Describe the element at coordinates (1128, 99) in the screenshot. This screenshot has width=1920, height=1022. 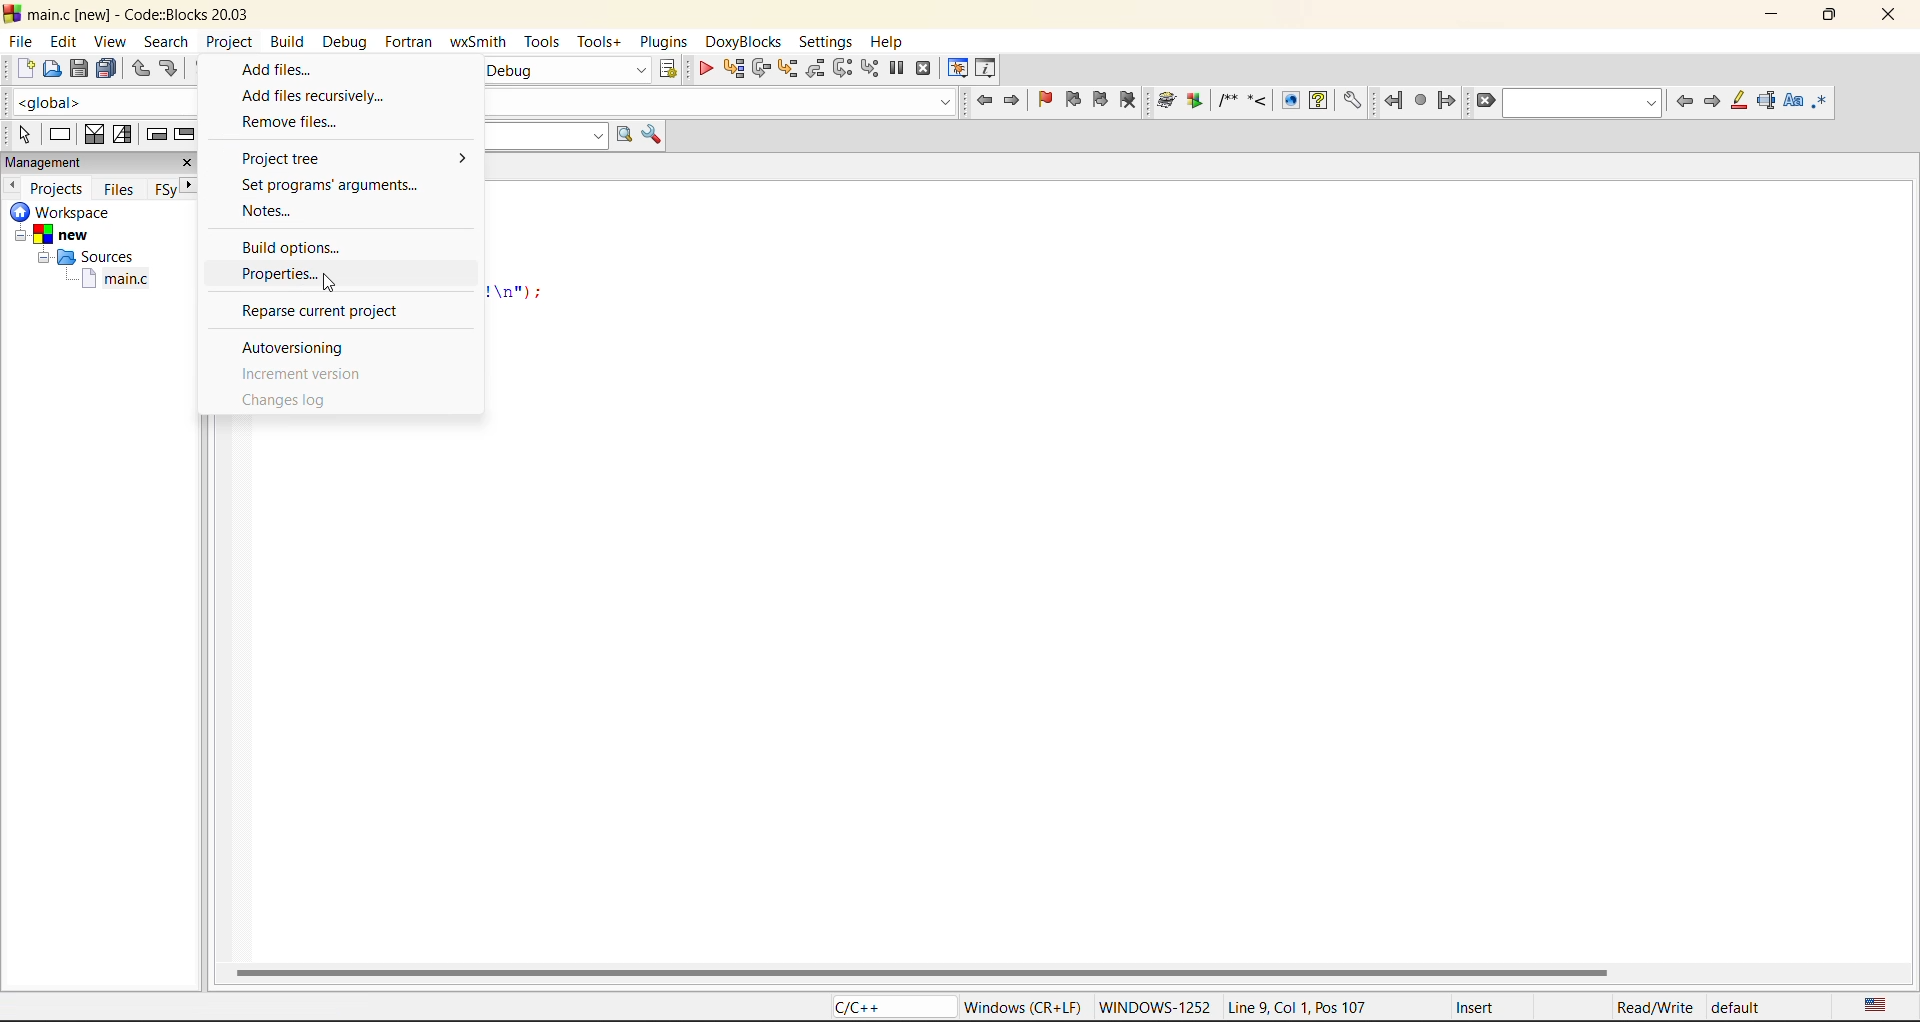
I see `clear bookmark` at that location.